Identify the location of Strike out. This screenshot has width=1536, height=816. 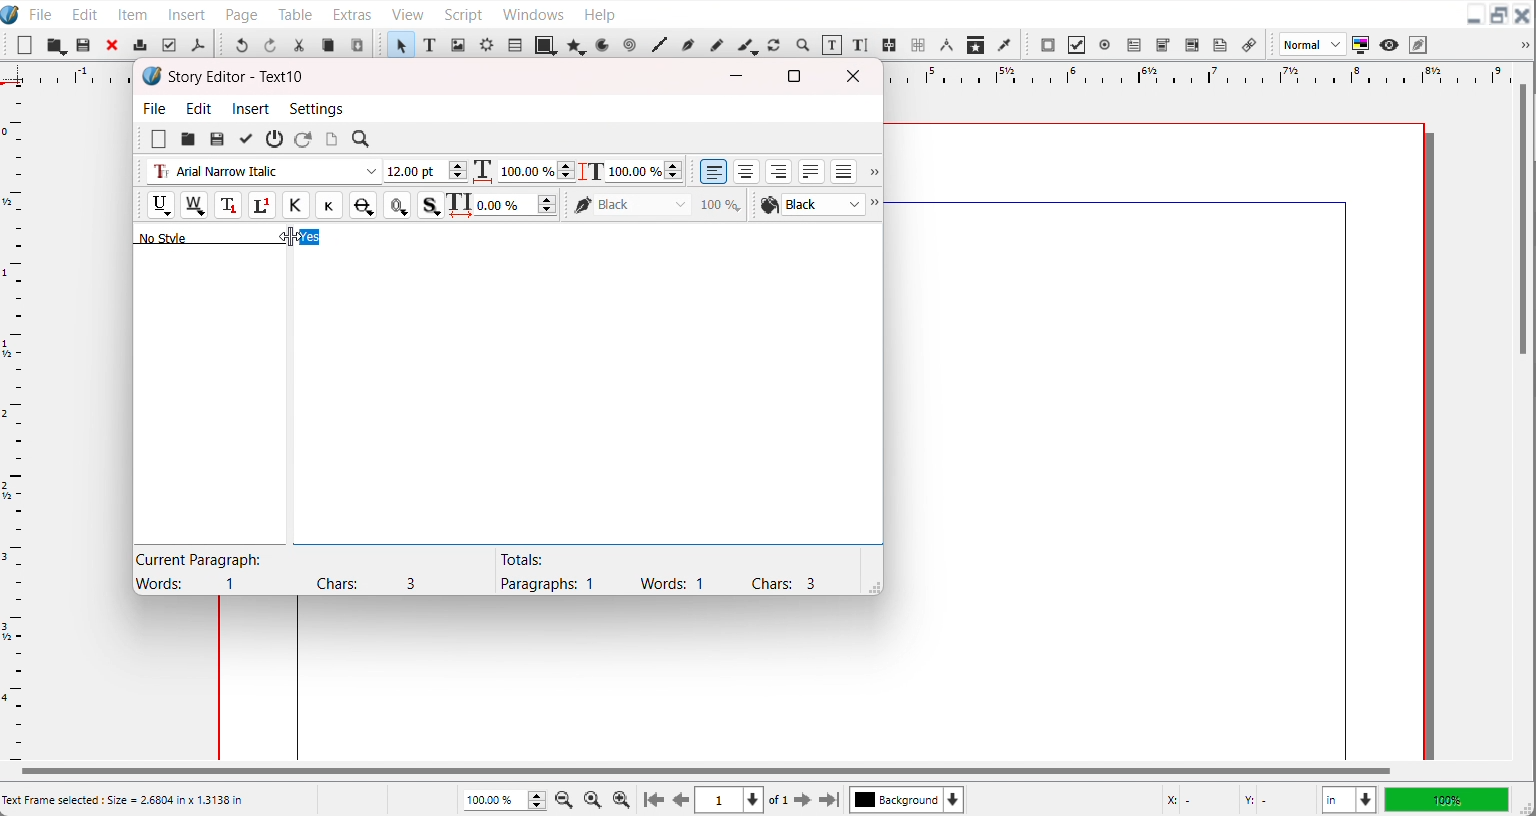
(361, 205).